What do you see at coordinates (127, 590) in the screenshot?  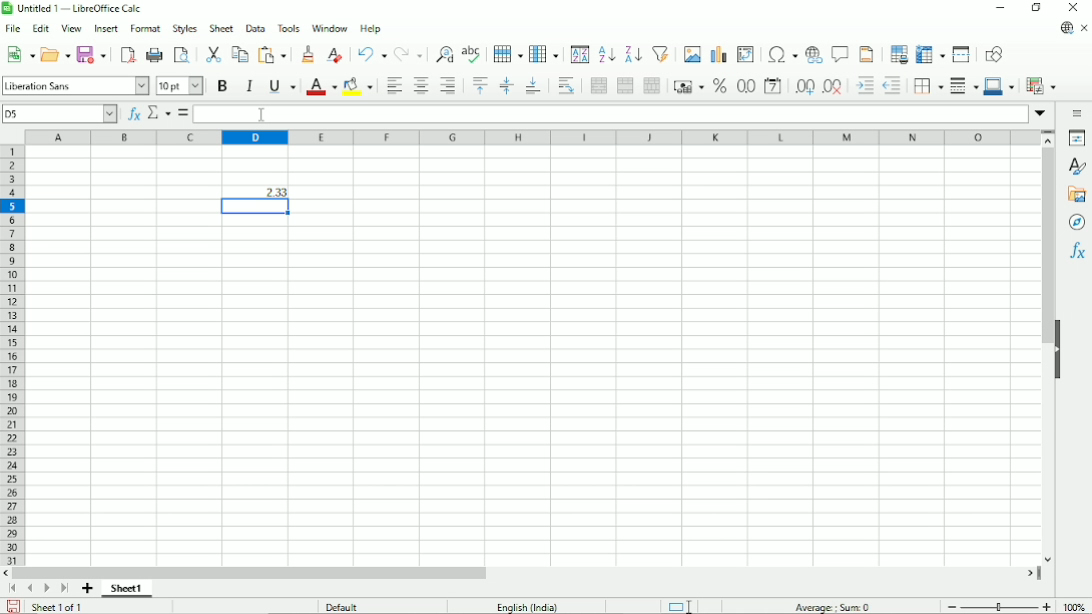 I see `Sheet 1` at bounding box center [127, 590].